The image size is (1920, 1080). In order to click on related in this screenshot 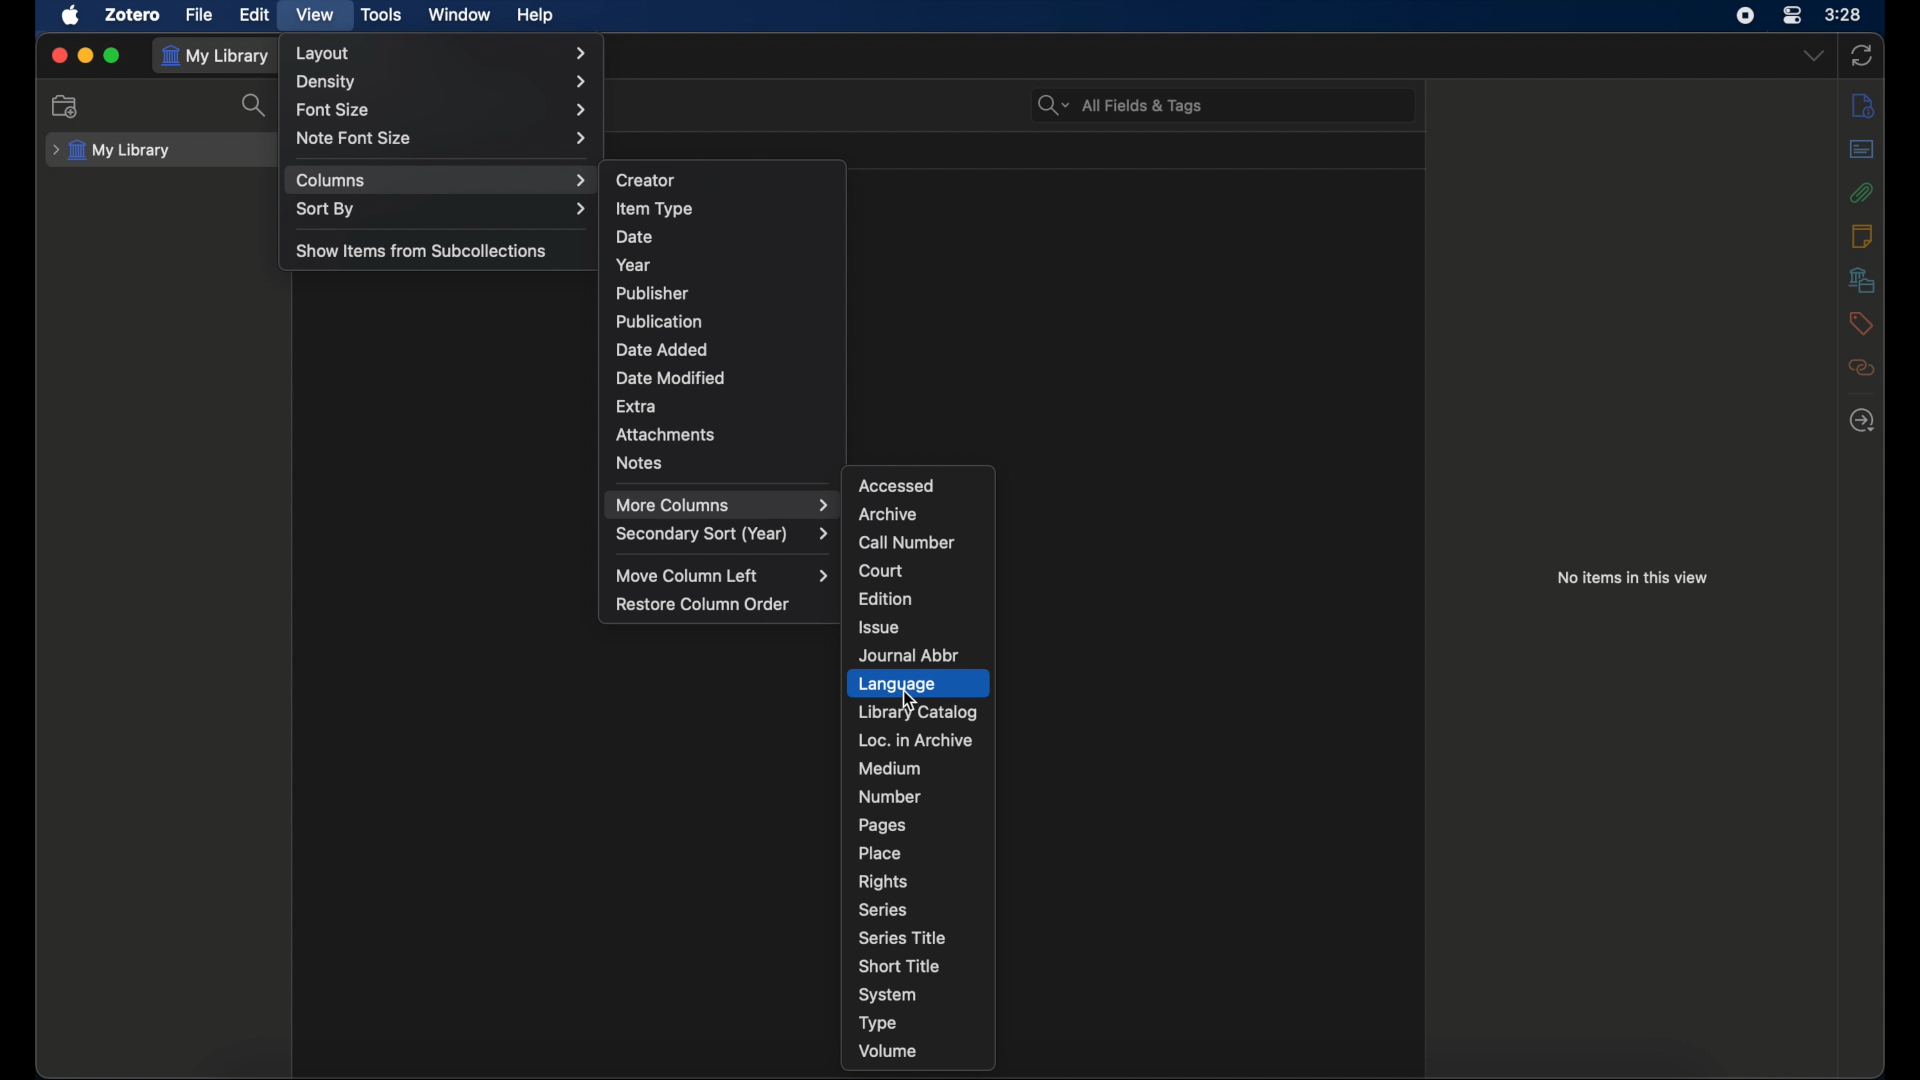, I will do `click(1862, 366)`.